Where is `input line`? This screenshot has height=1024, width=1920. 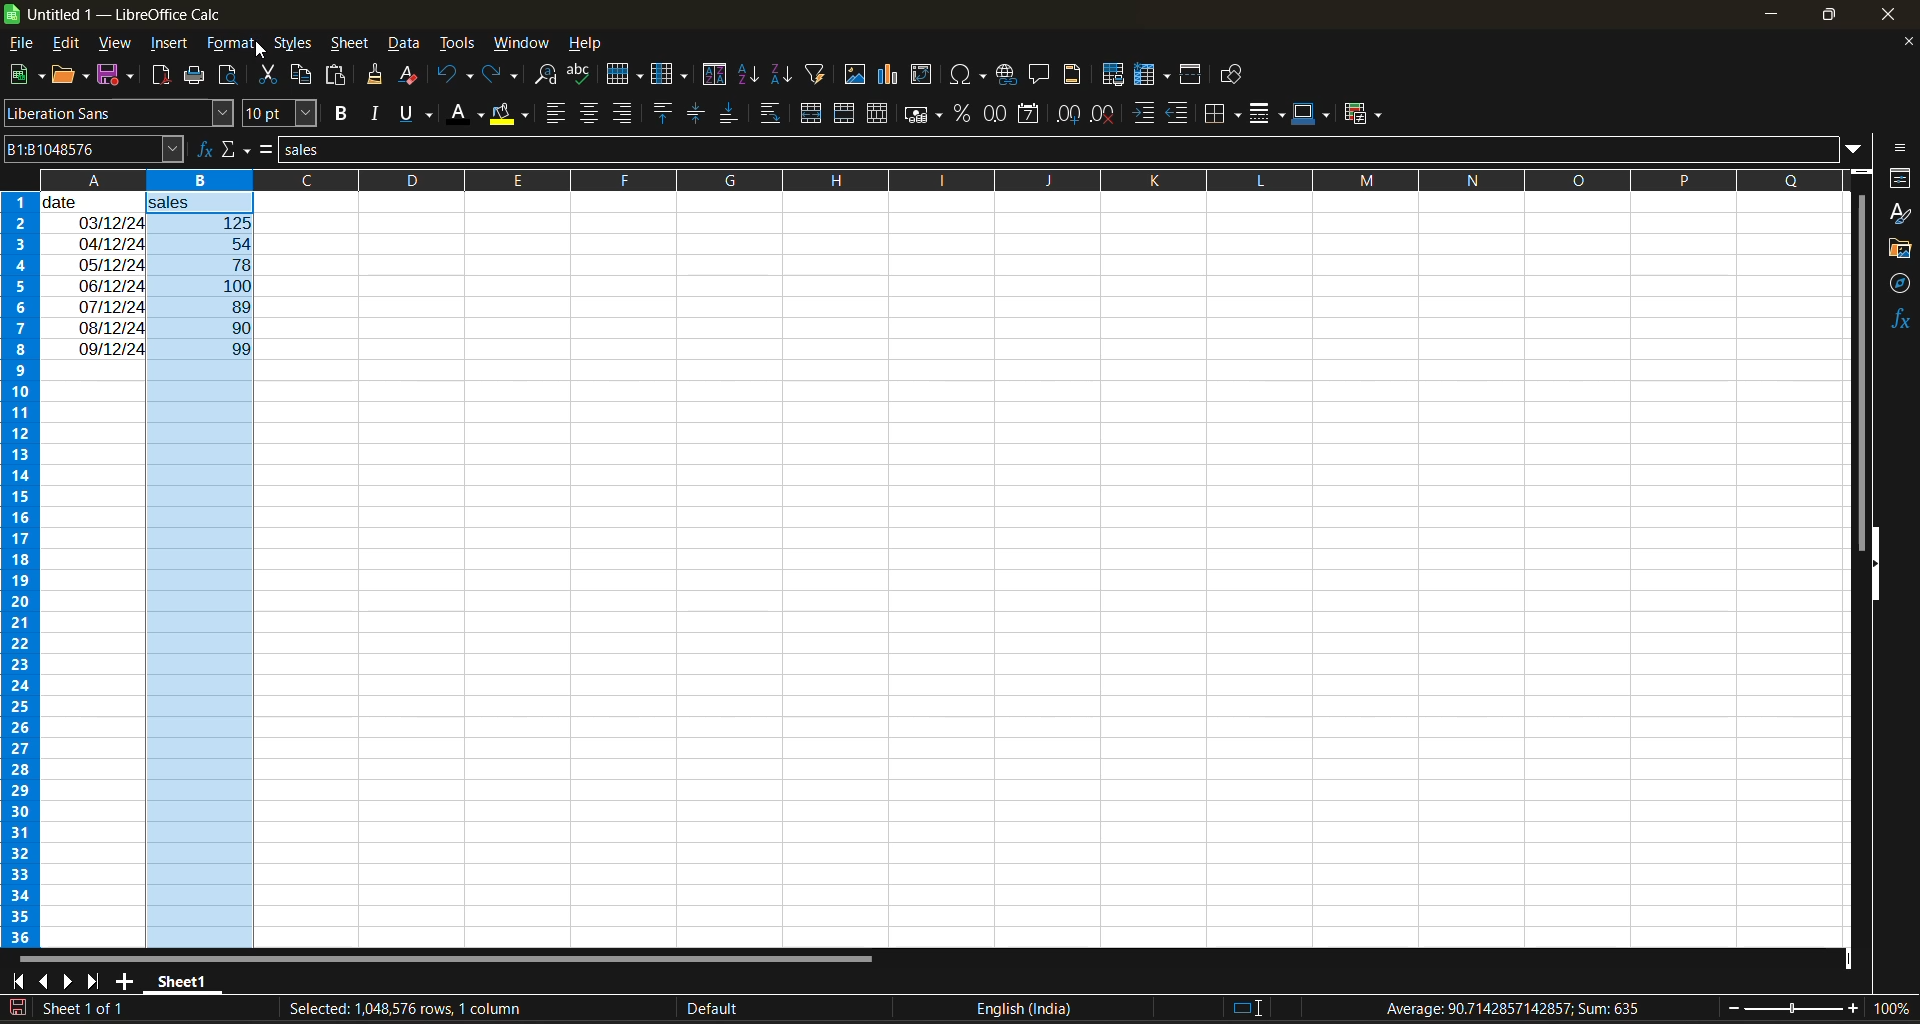
input line is located at coordinates (1062, 151).